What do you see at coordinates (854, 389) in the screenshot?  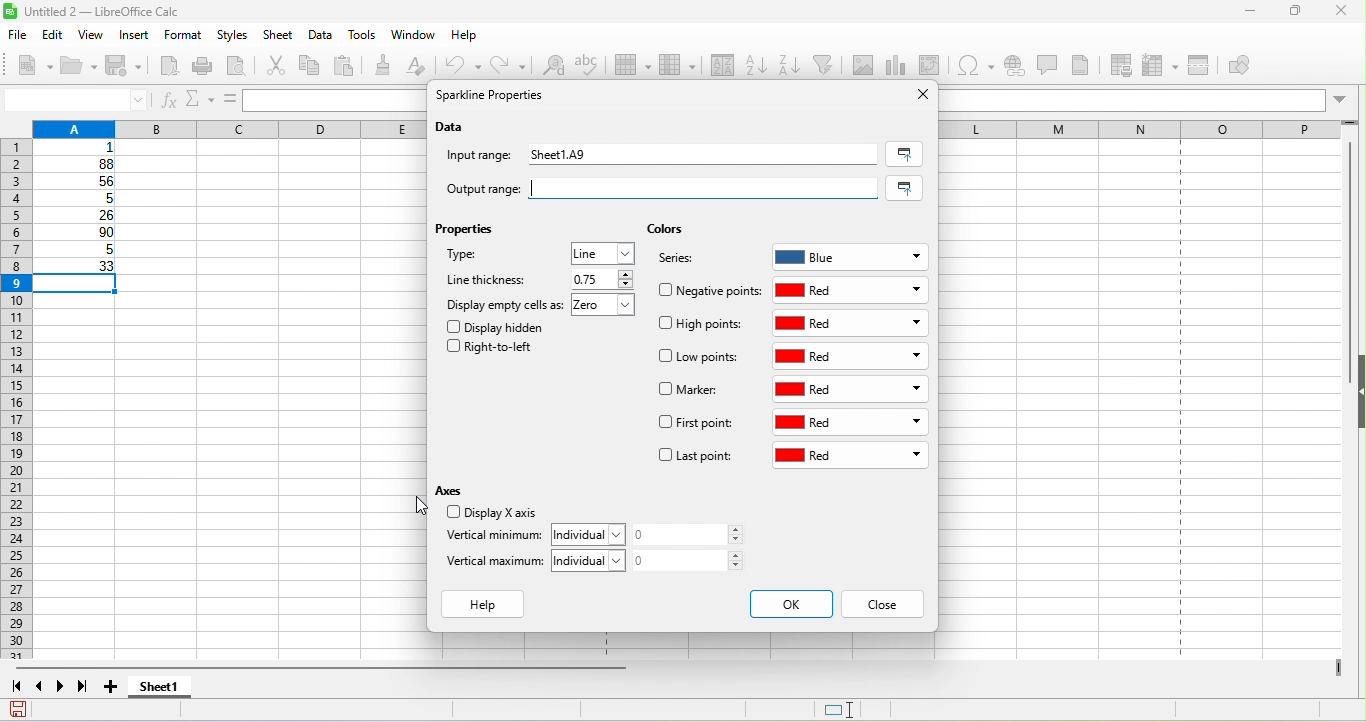 I see `red` at bounding box center [854, 389].